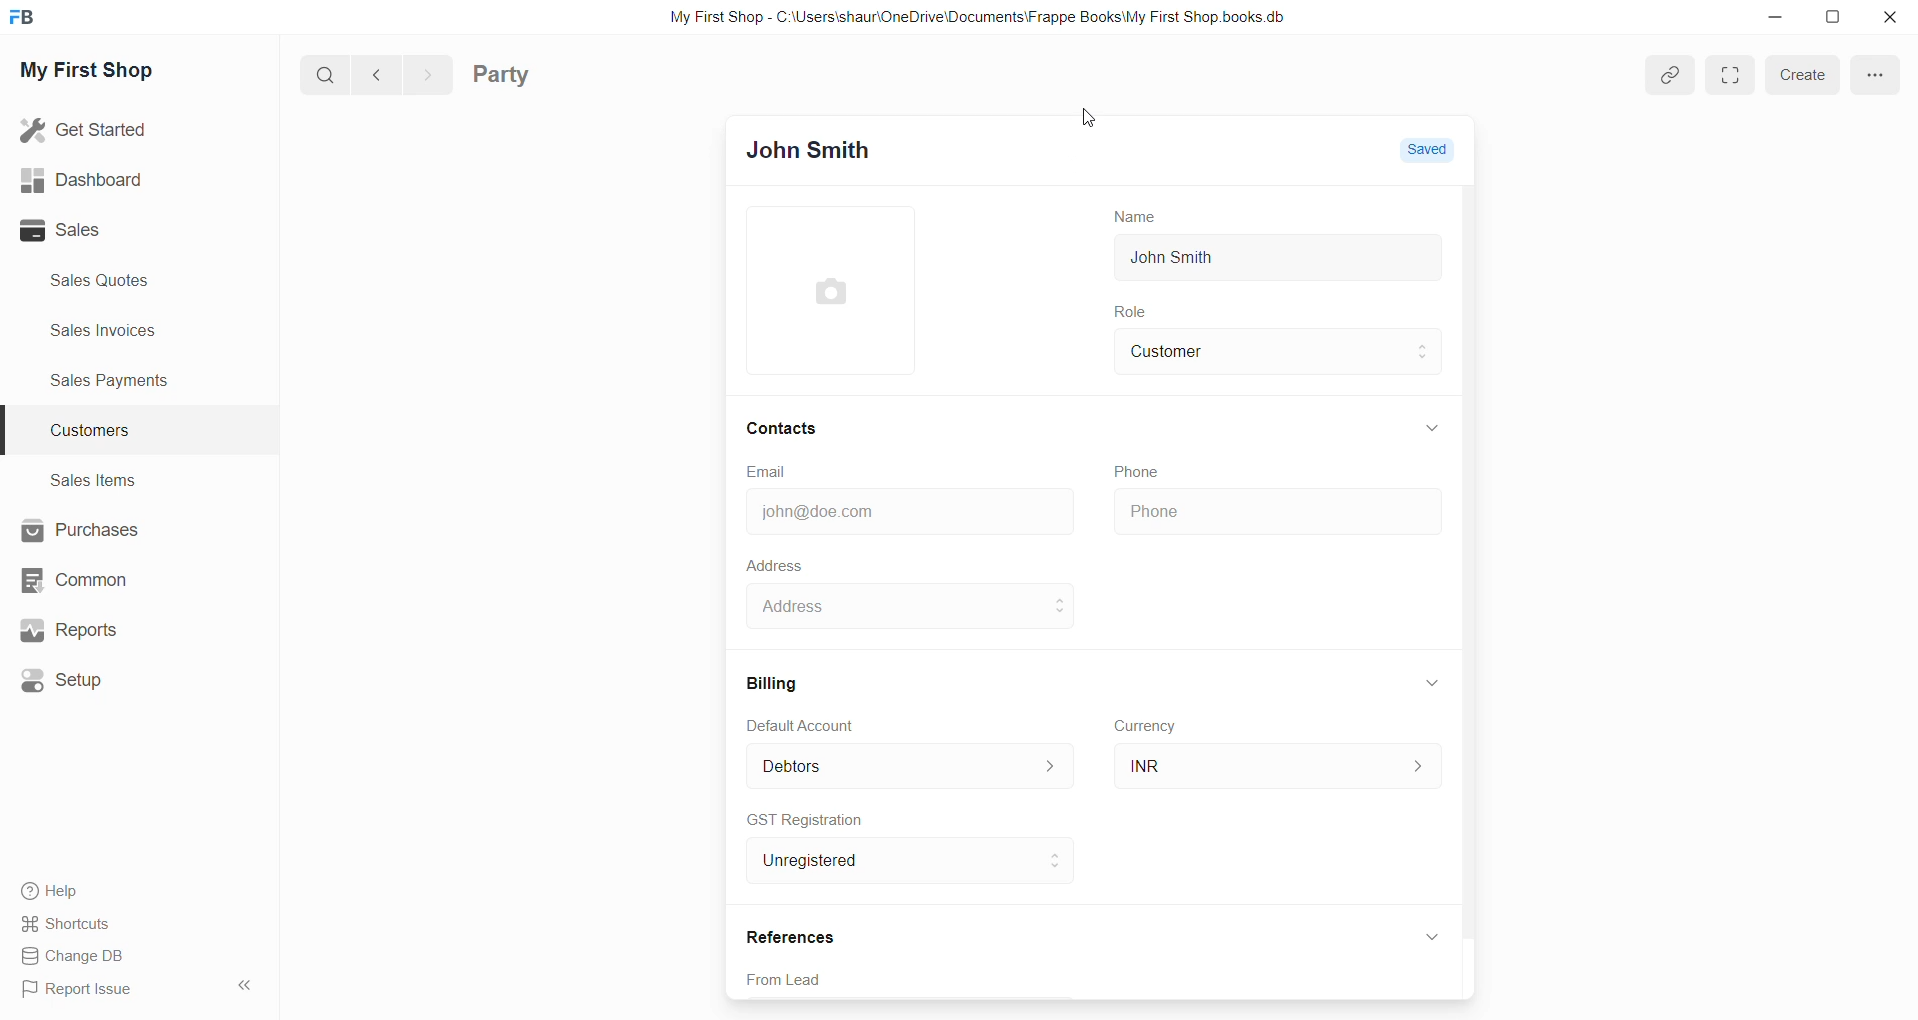 The image size is (1918, 1020). I want to click on Default account , so click(879, 764).